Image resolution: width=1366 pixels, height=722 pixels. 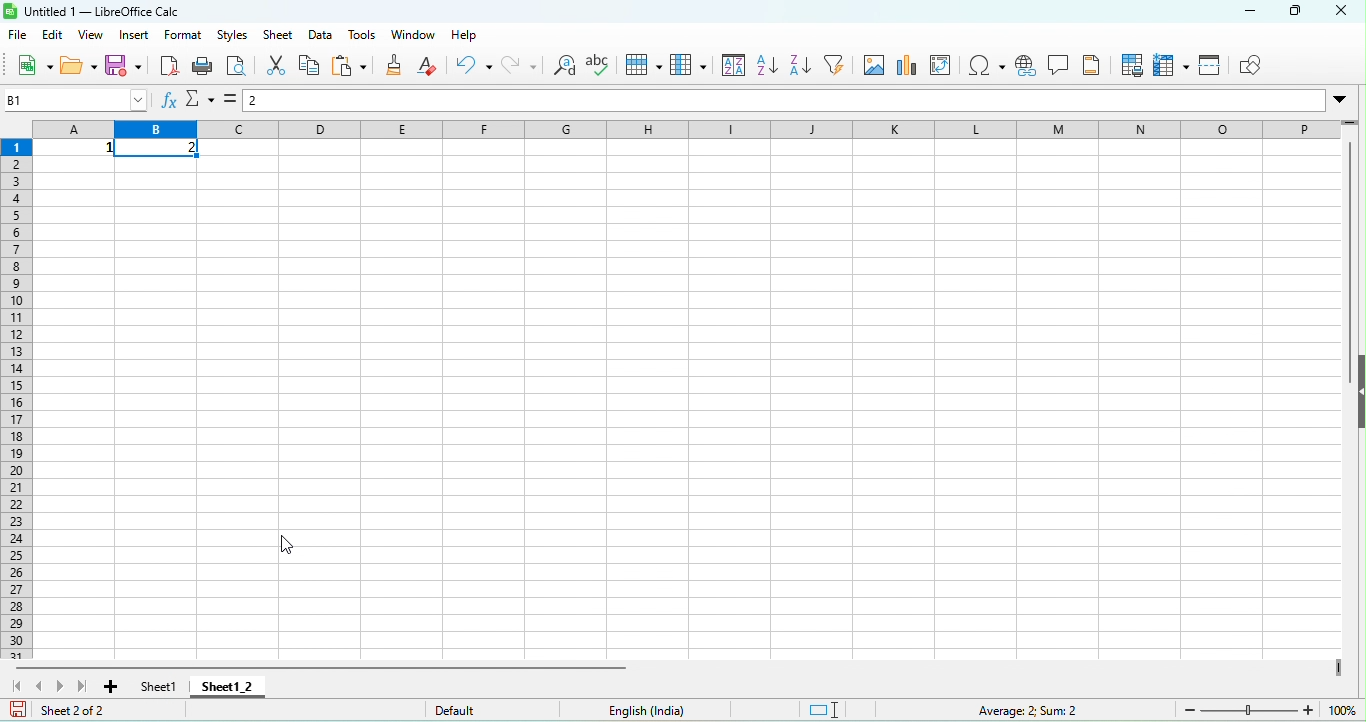 What do you see at coordinates (163, 149) in the screenshot?
I see `2` at bounding box center [163, 149].